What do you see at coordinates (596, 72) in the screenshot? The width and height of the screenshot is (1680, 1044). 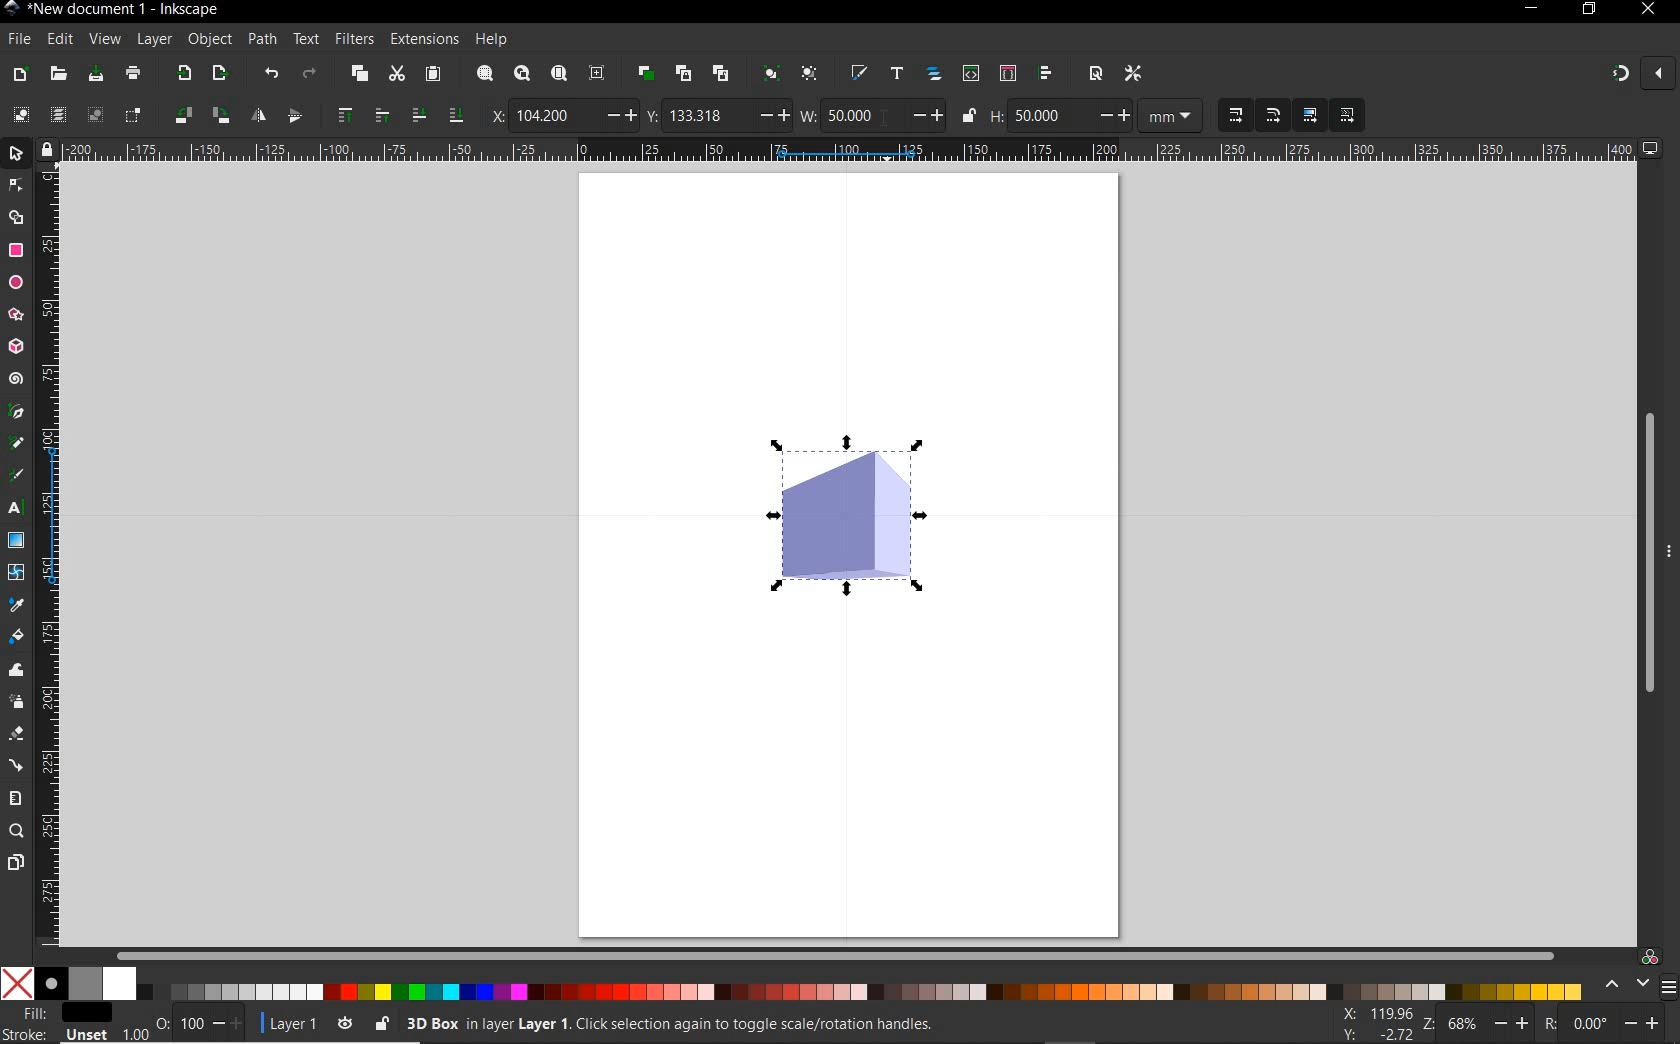 I see `zoom center page` at bounding box center [596, 72].